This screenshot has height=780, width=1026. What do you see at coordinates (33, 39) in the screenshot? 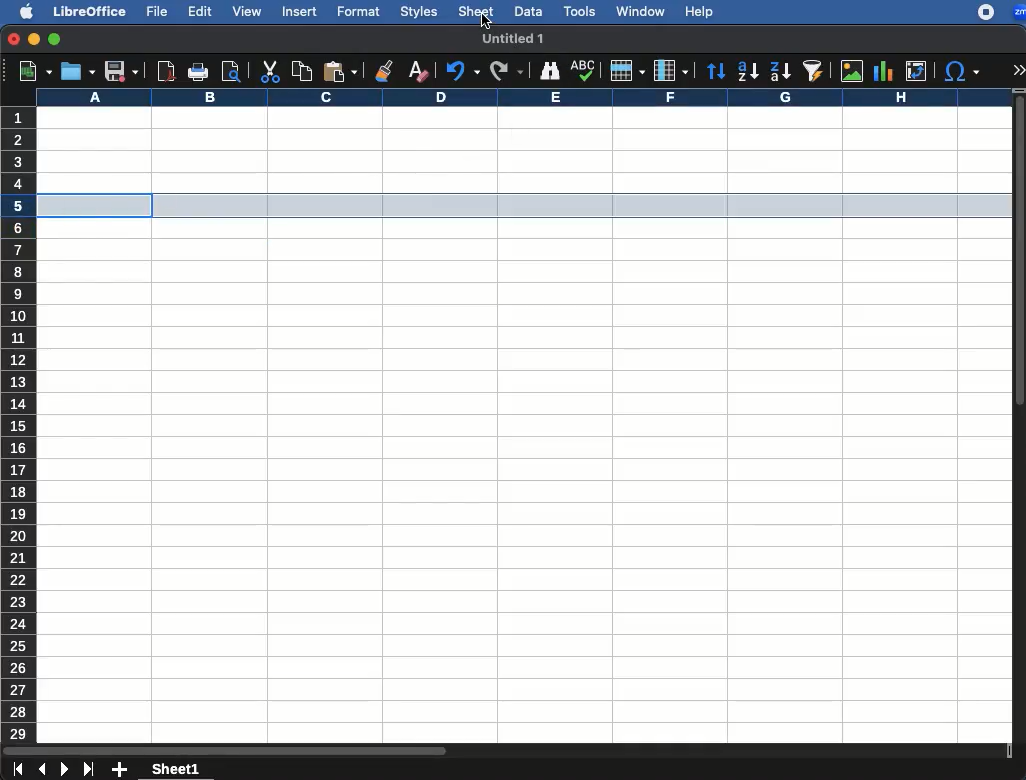
I see `minimize` at bounding box center [33, 39].